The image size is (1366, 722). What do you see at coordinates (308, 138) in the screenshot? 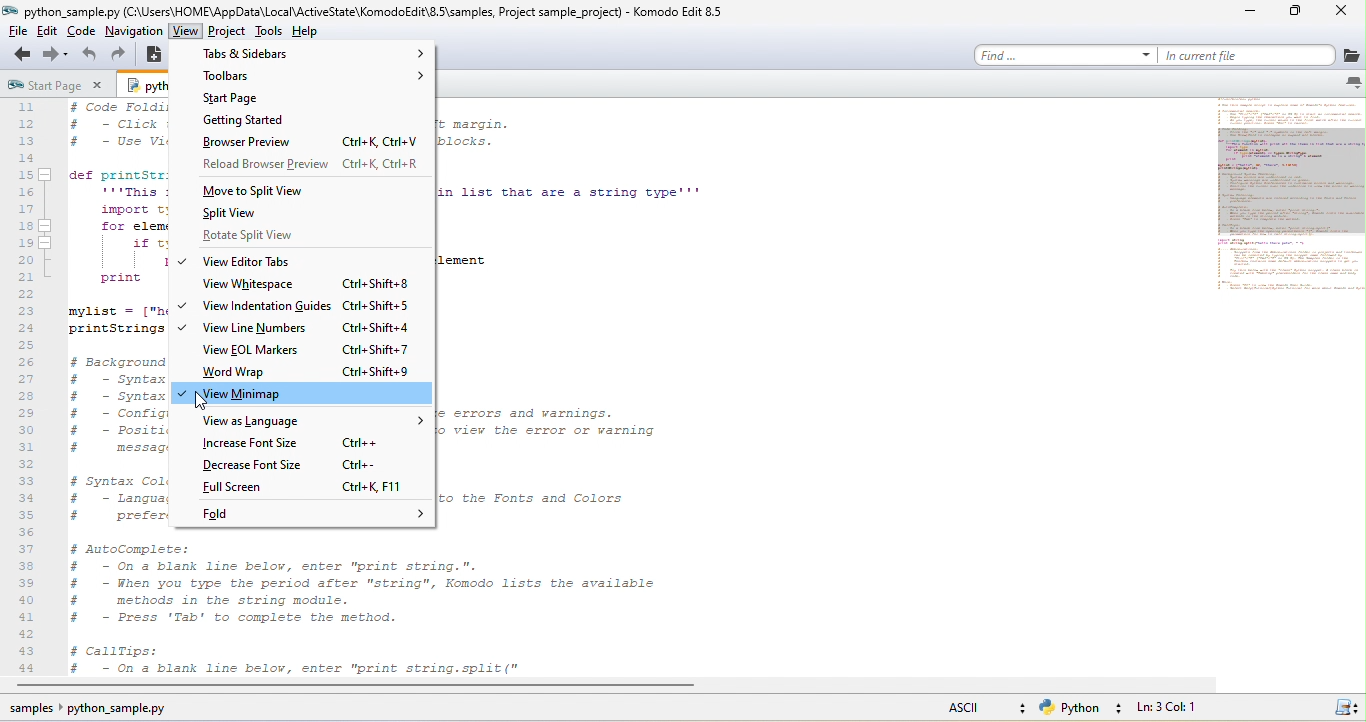
I see `browse preview` at bounding box center [308, 138].